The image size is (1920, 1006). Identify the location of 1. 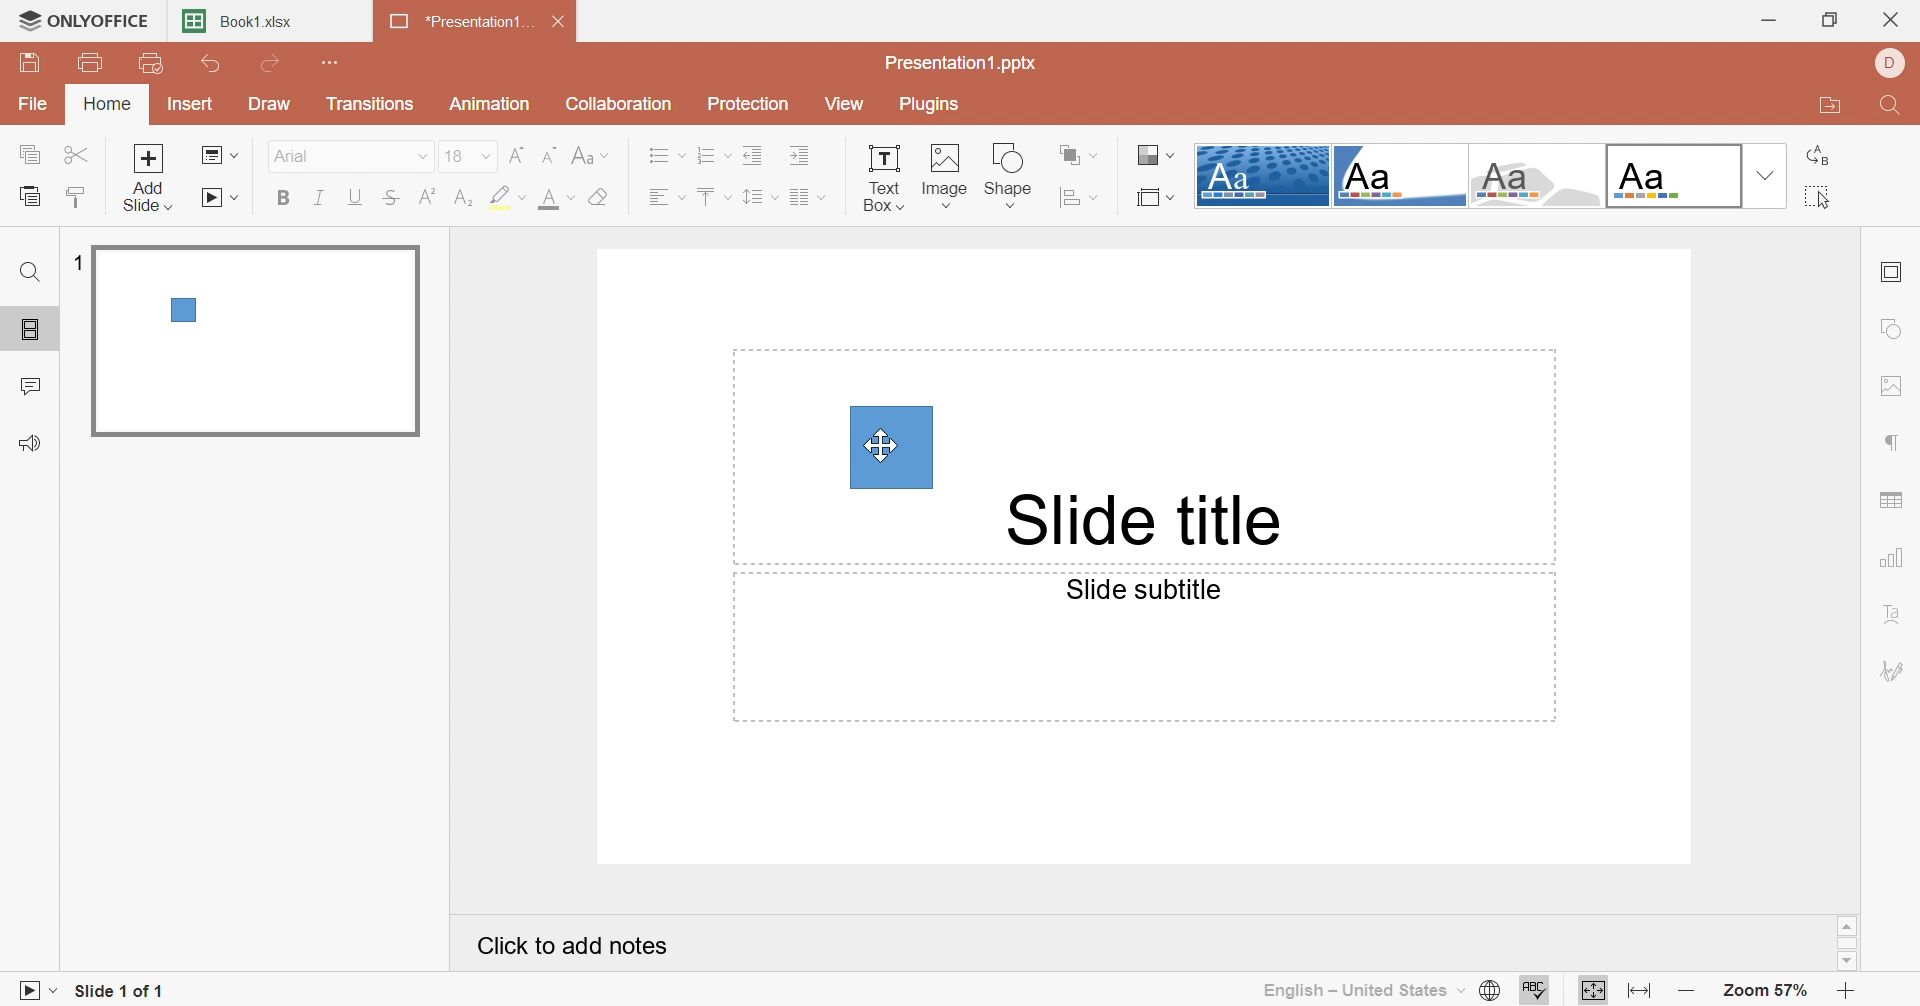
(75, 258).